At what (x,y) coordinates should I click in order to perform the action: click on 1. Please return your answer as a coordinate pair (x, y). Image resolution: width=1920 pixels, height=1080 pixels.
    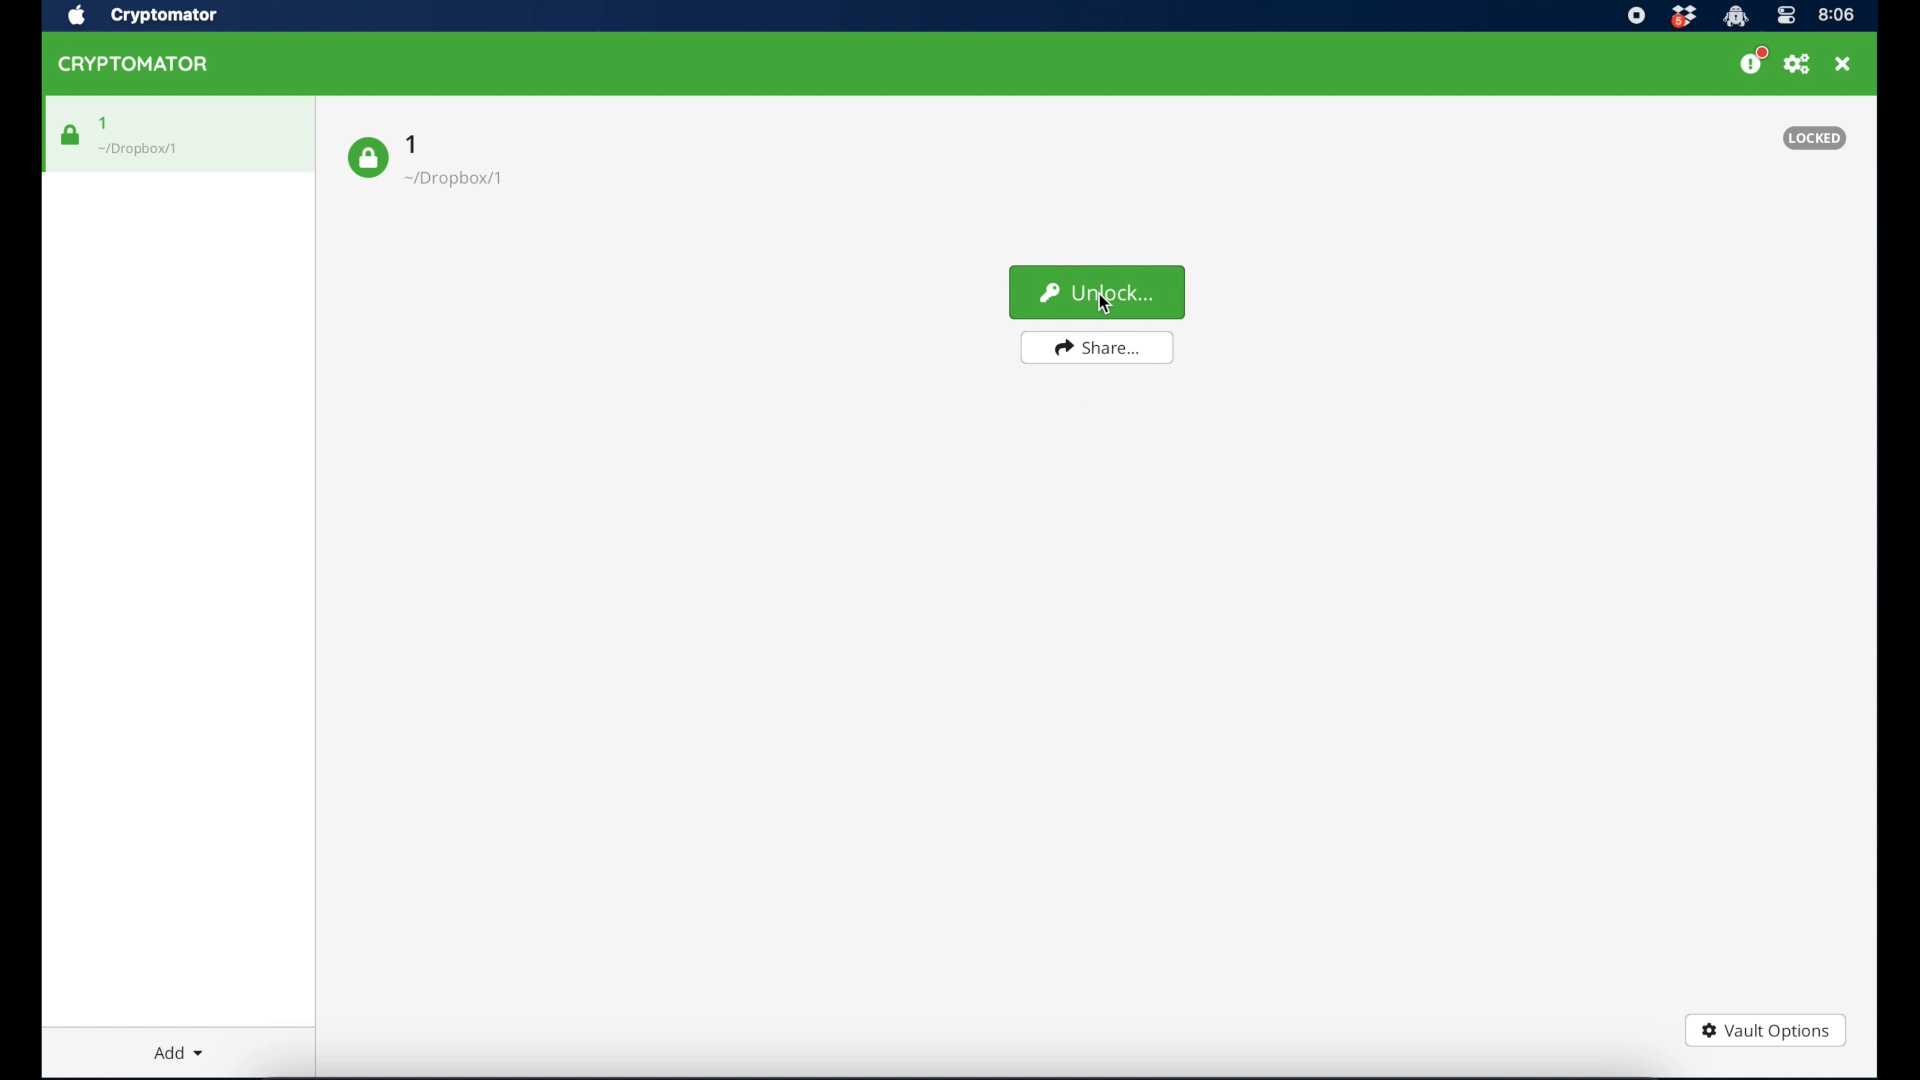
    Looking at the image, I should click on (414, 144).